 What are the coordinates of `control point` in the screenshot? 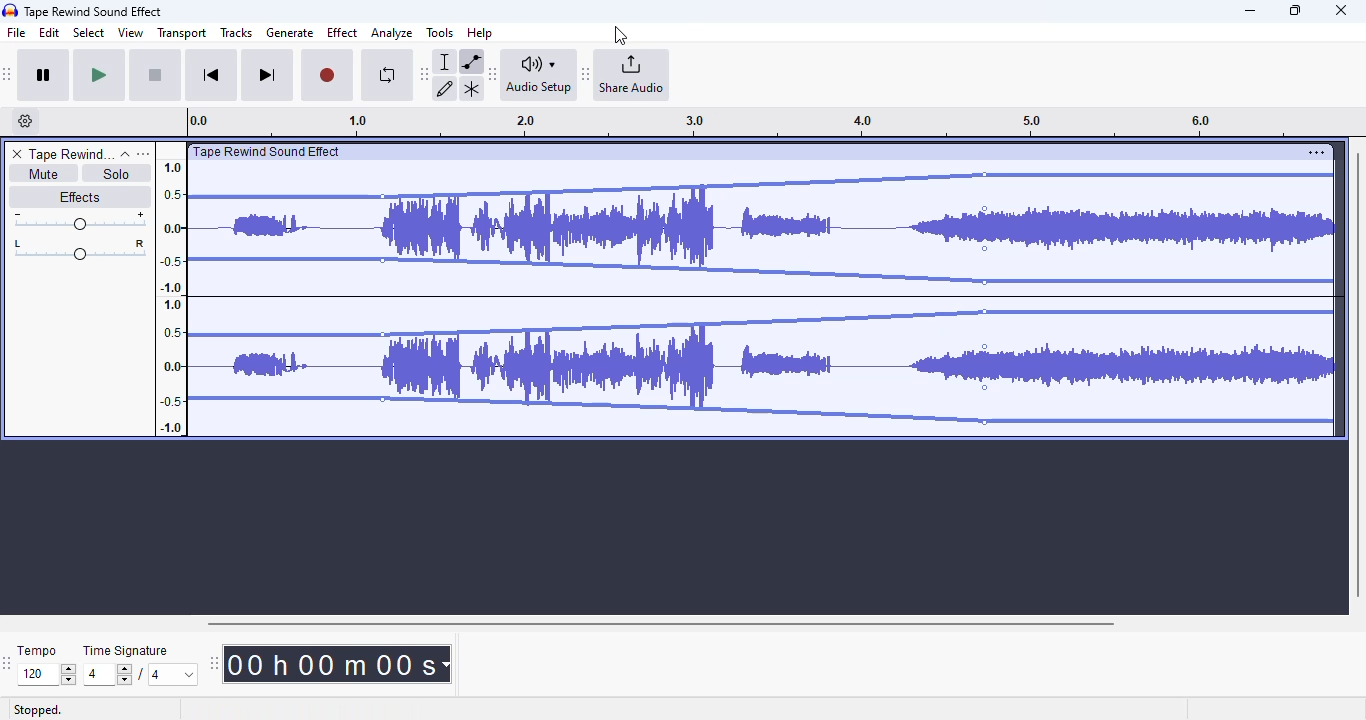 It's located at (382, 399).